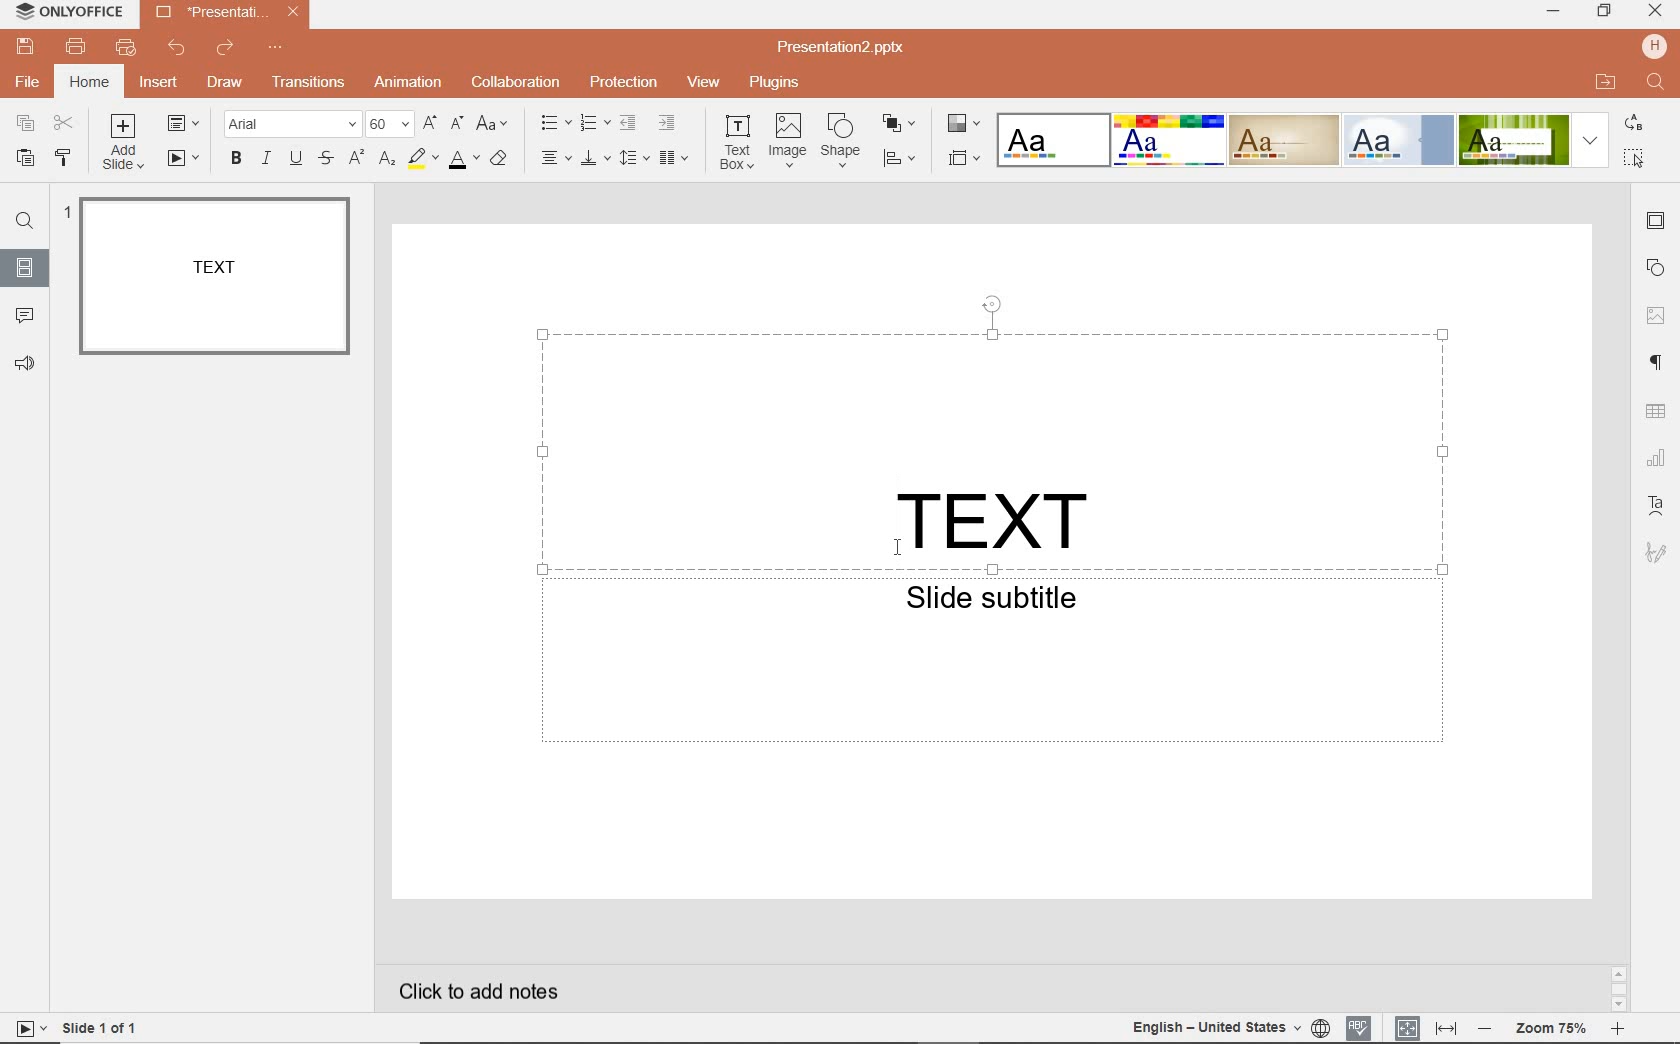 The height and width of the screenshot is (1044, 1680). Describe the element at coordinates (1636, 125) in the screenshot. I see `replace` at that location.